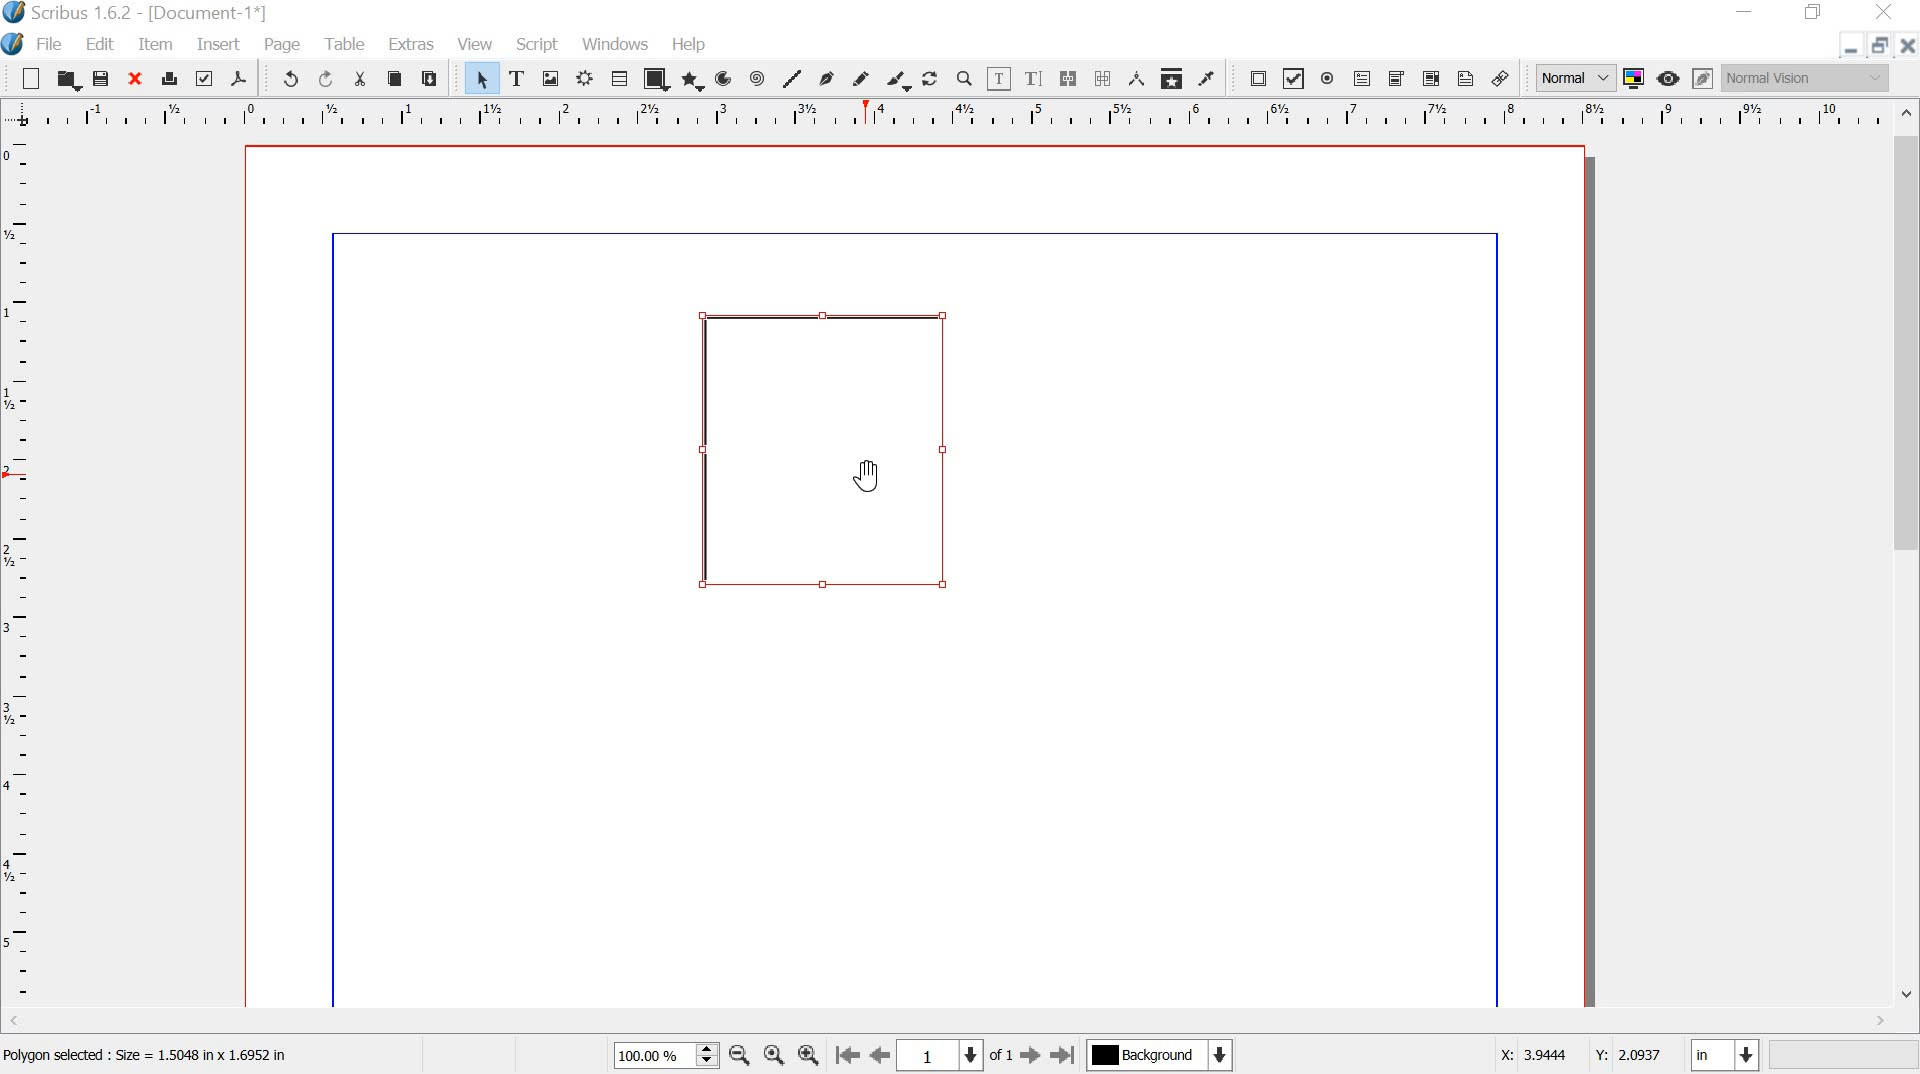  What do you see at coordinates (1163, 1057) in the screenshot?
I see `Background` at bounding box center [1163, 1057].